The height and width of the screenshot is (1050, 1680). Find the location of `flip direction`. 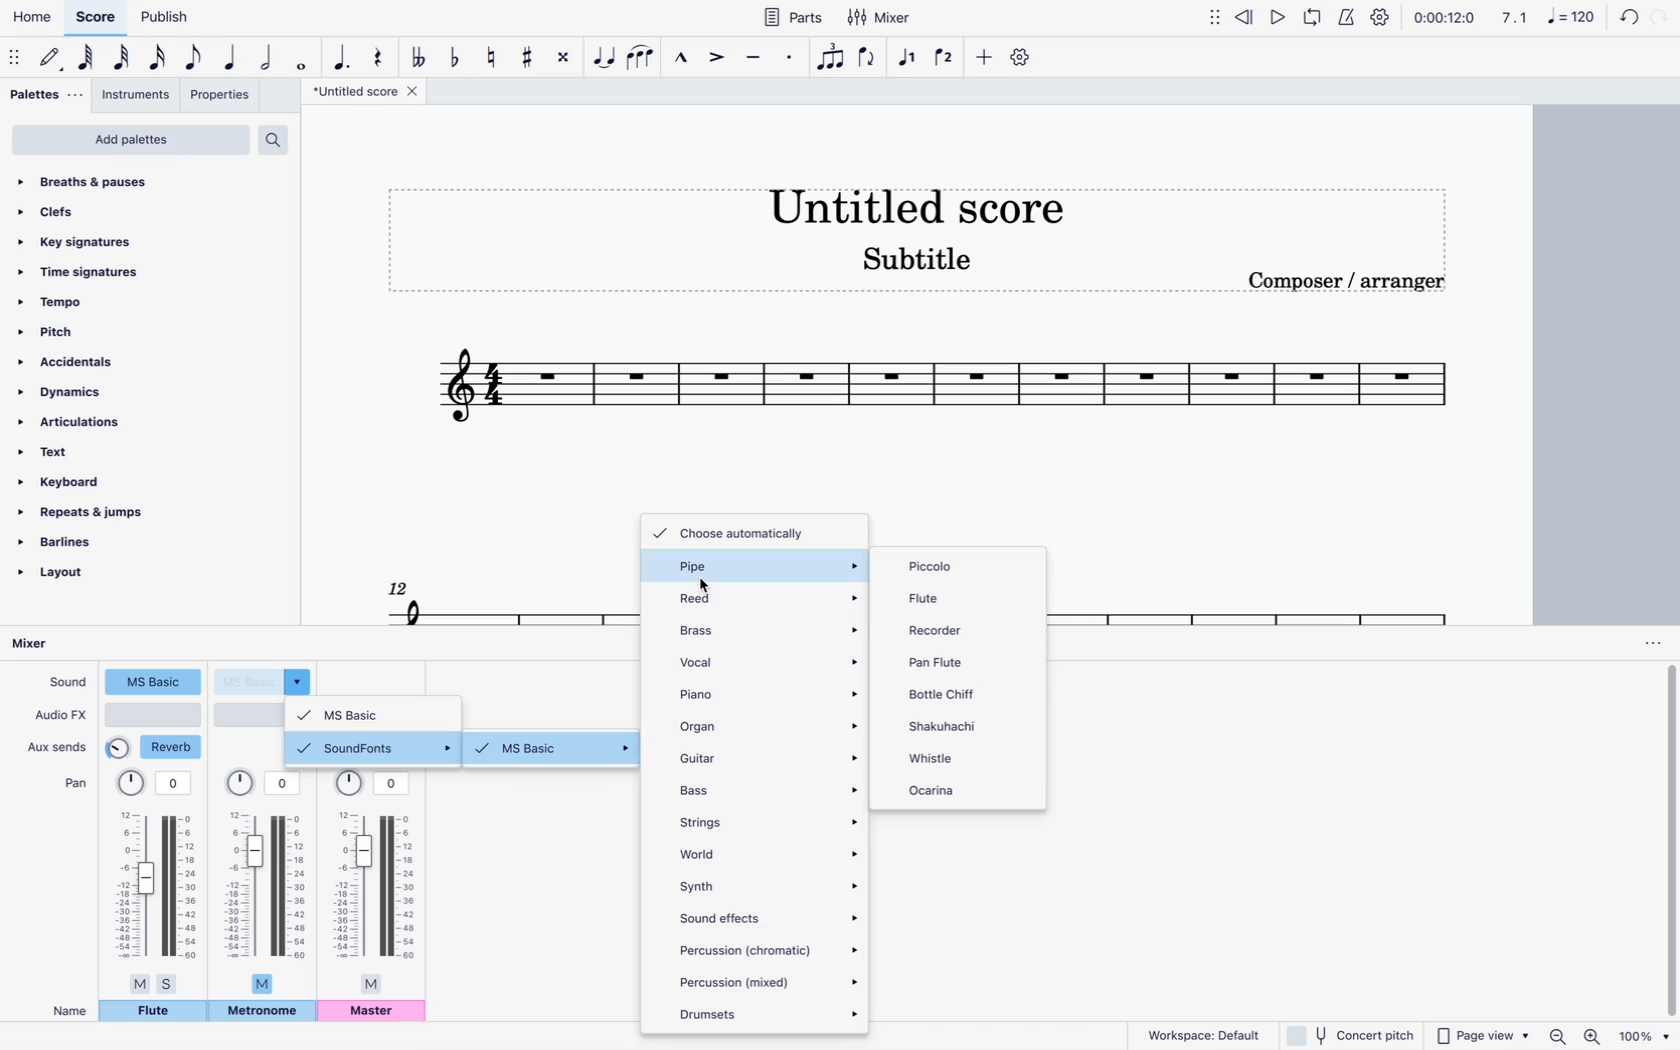

flip direction is located at coordinates (870, 61).